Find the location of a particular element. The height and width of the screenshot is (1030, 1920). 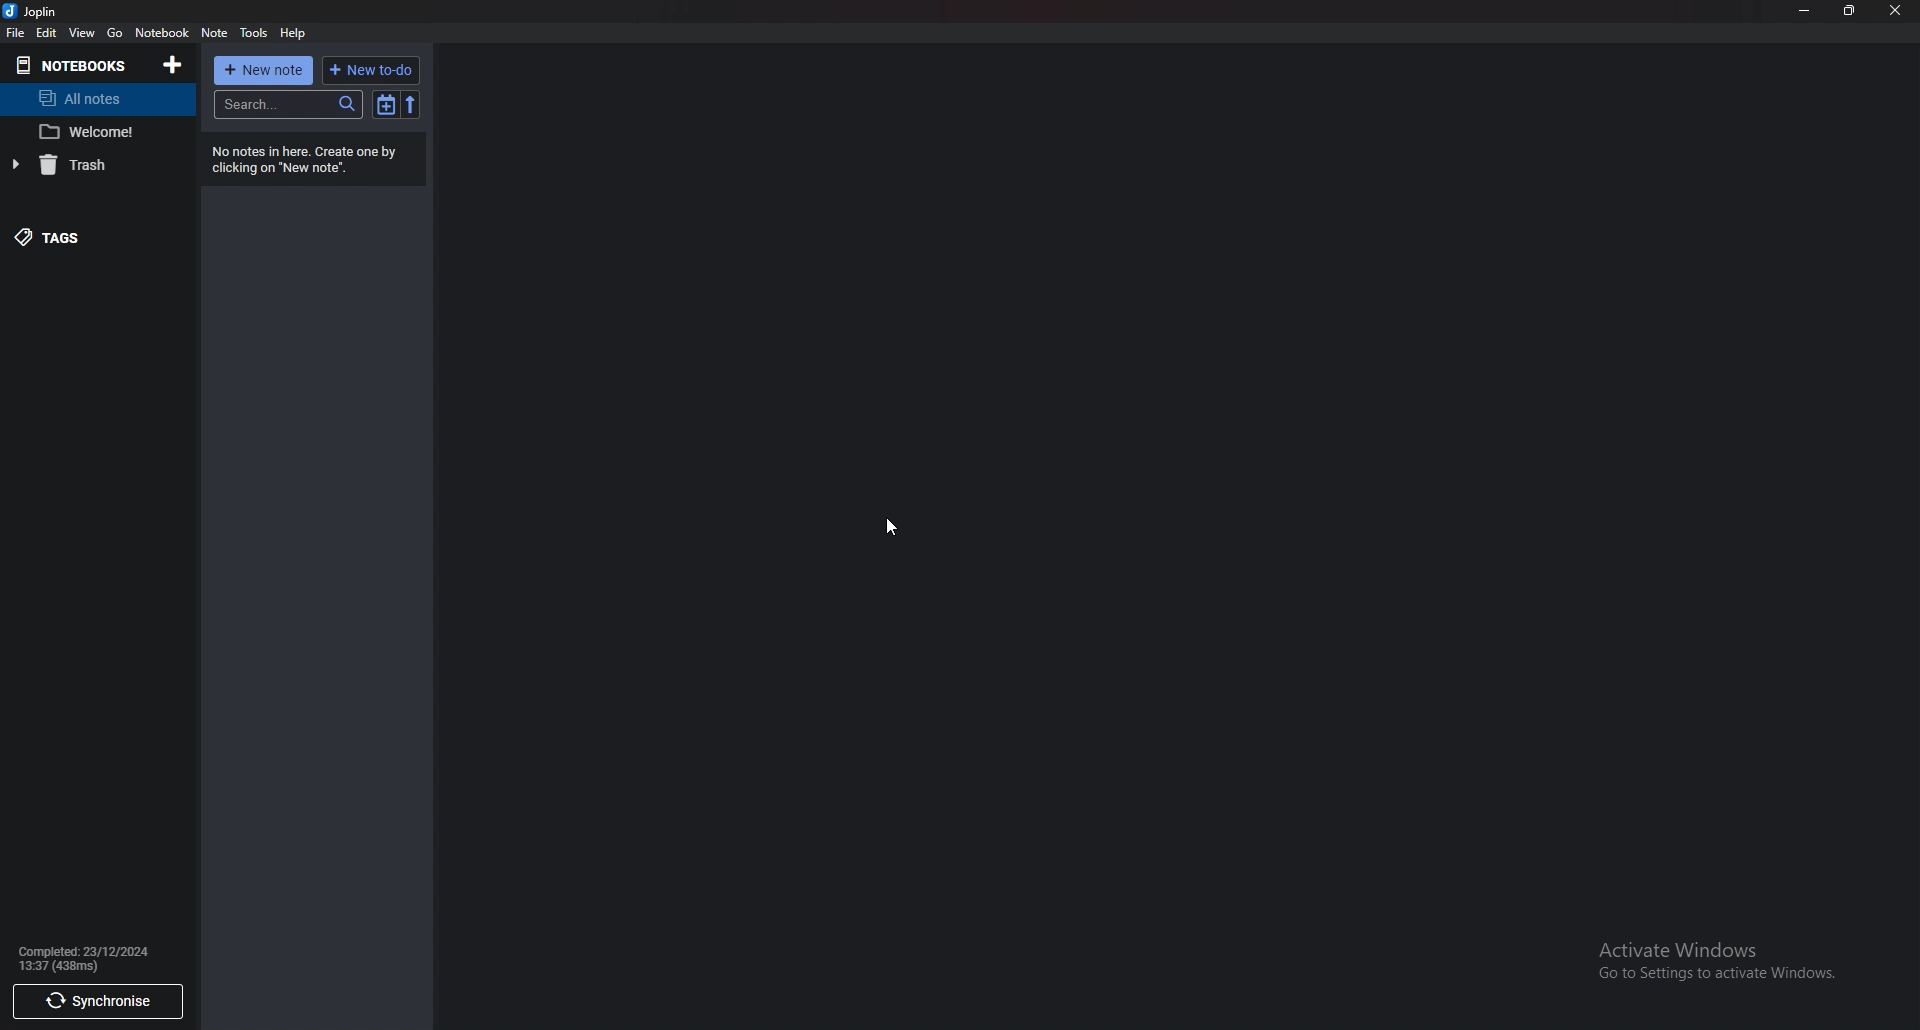

Minimize is located at coordinates (1803, 10).